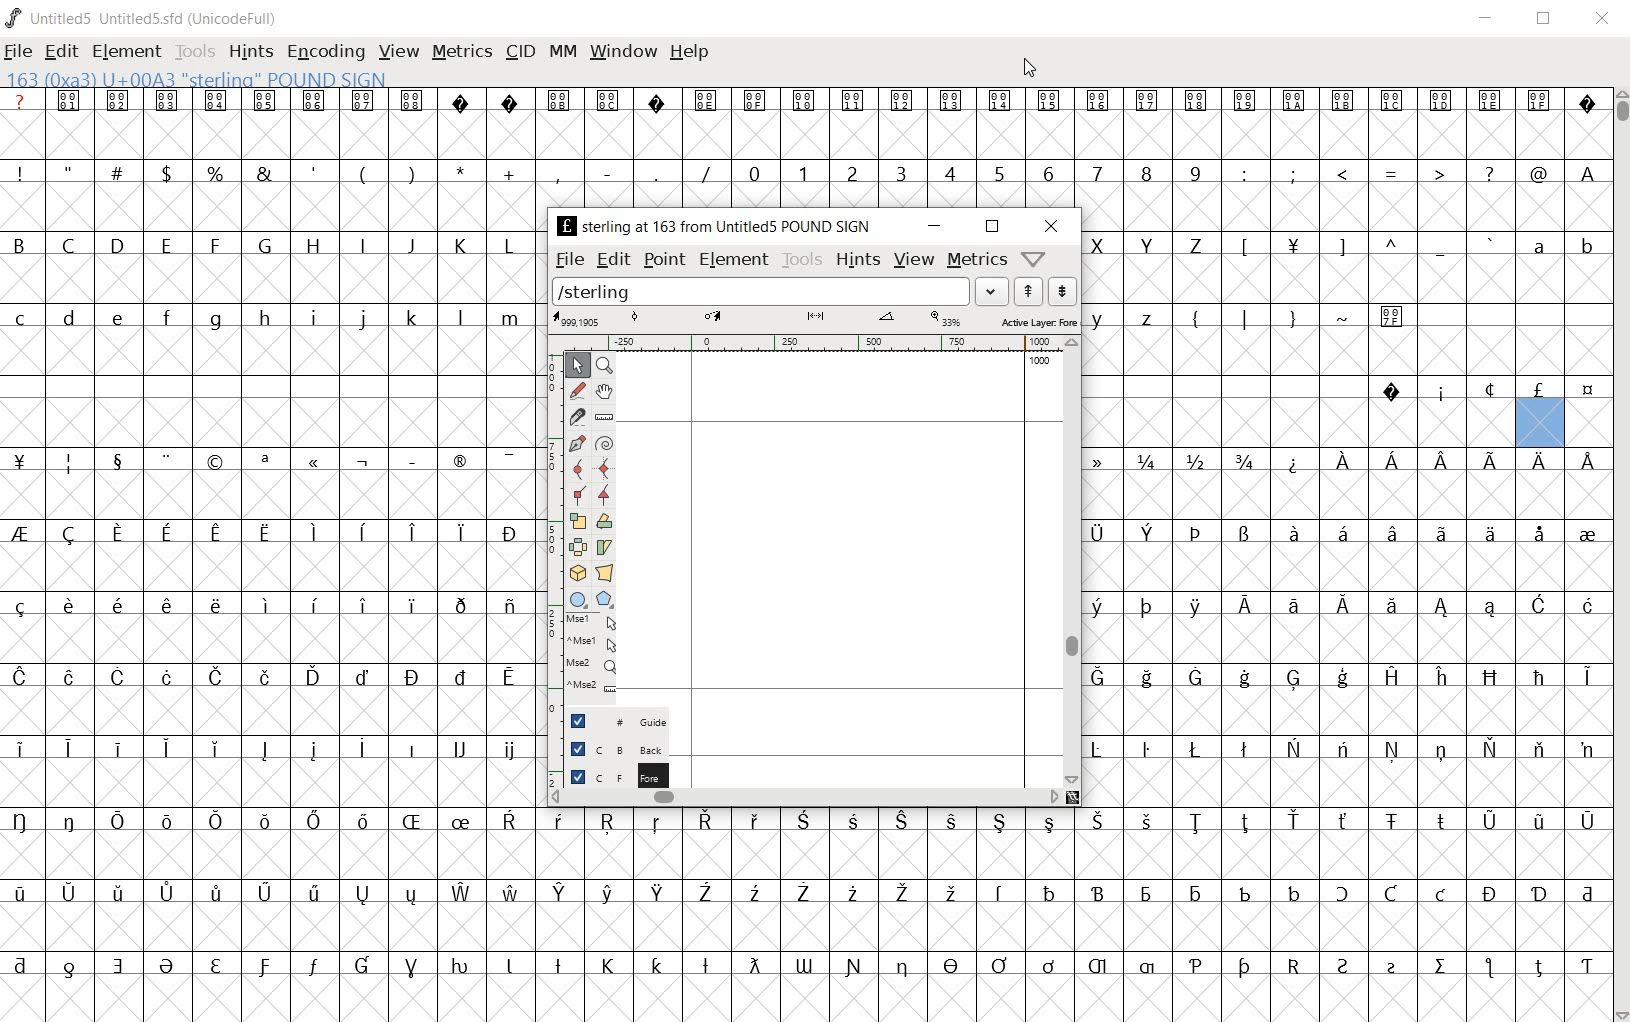 The height and width of the screenshot is (1022, 1630). What do you see at coordinates (411, 606) in the screenshot?
I see `Symbol` at bounding box center [411, 606].